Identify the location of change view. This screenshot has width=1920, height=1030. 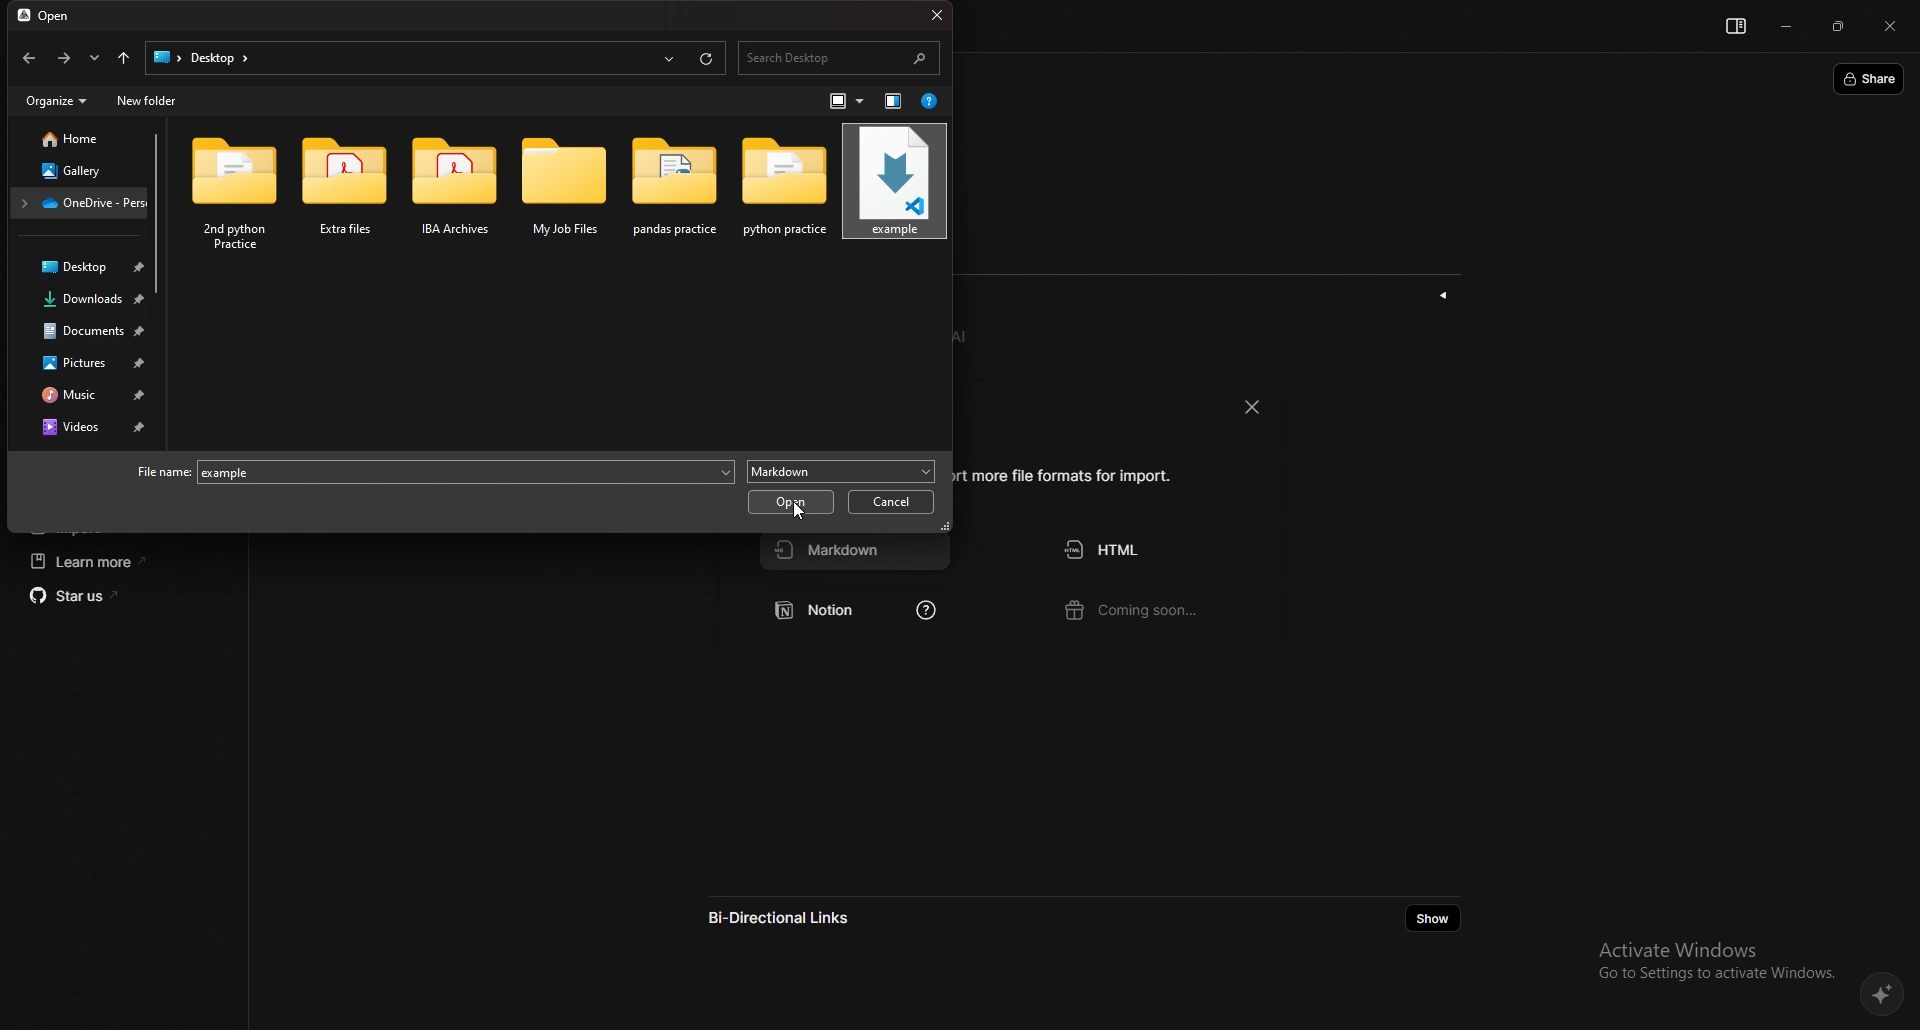
(844, 100).